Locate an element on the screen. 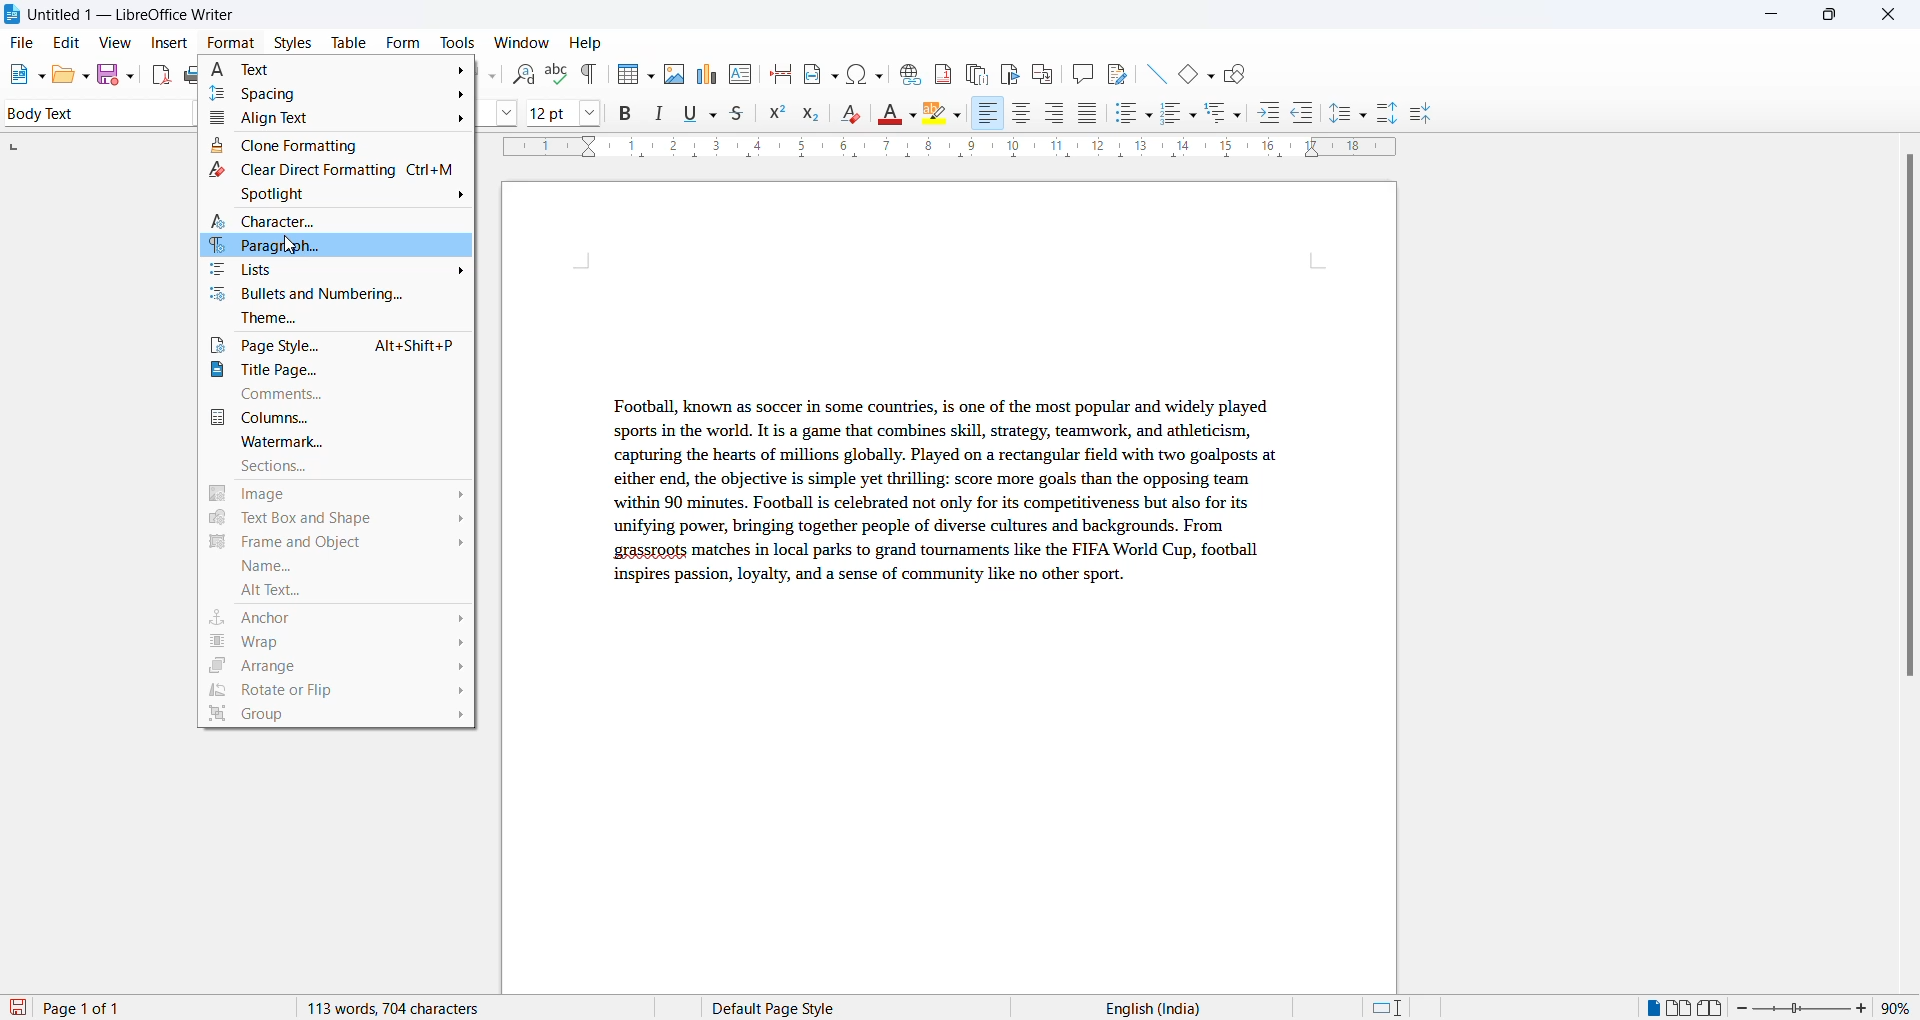 The width and height of the screenshot is (1920, 1020). insert hyperlink is located at coordinates (907, 71).